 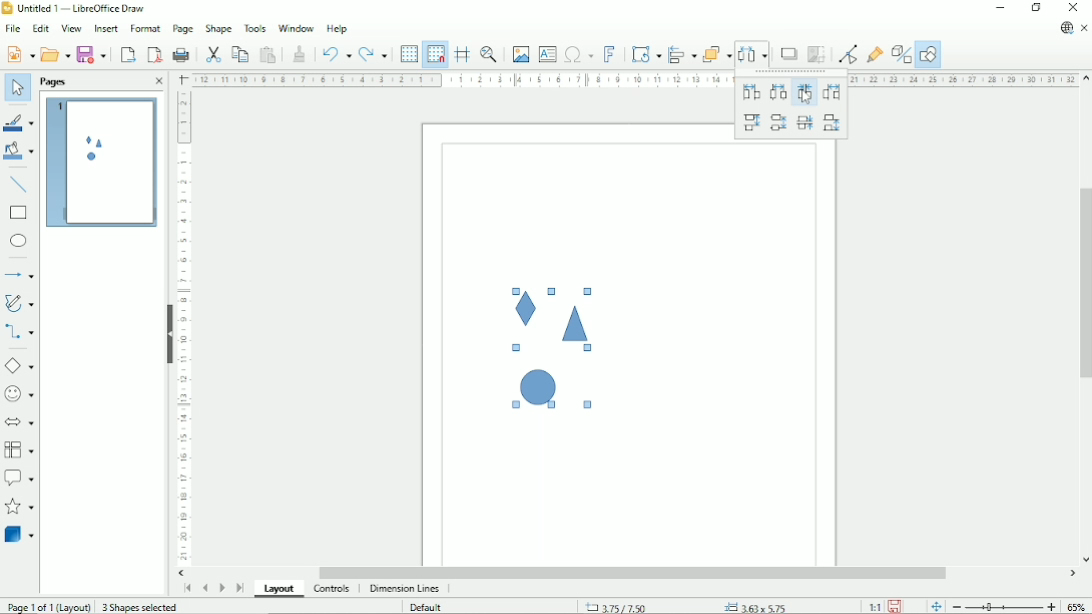 I want to click on Page, so click(x=183, y=29).